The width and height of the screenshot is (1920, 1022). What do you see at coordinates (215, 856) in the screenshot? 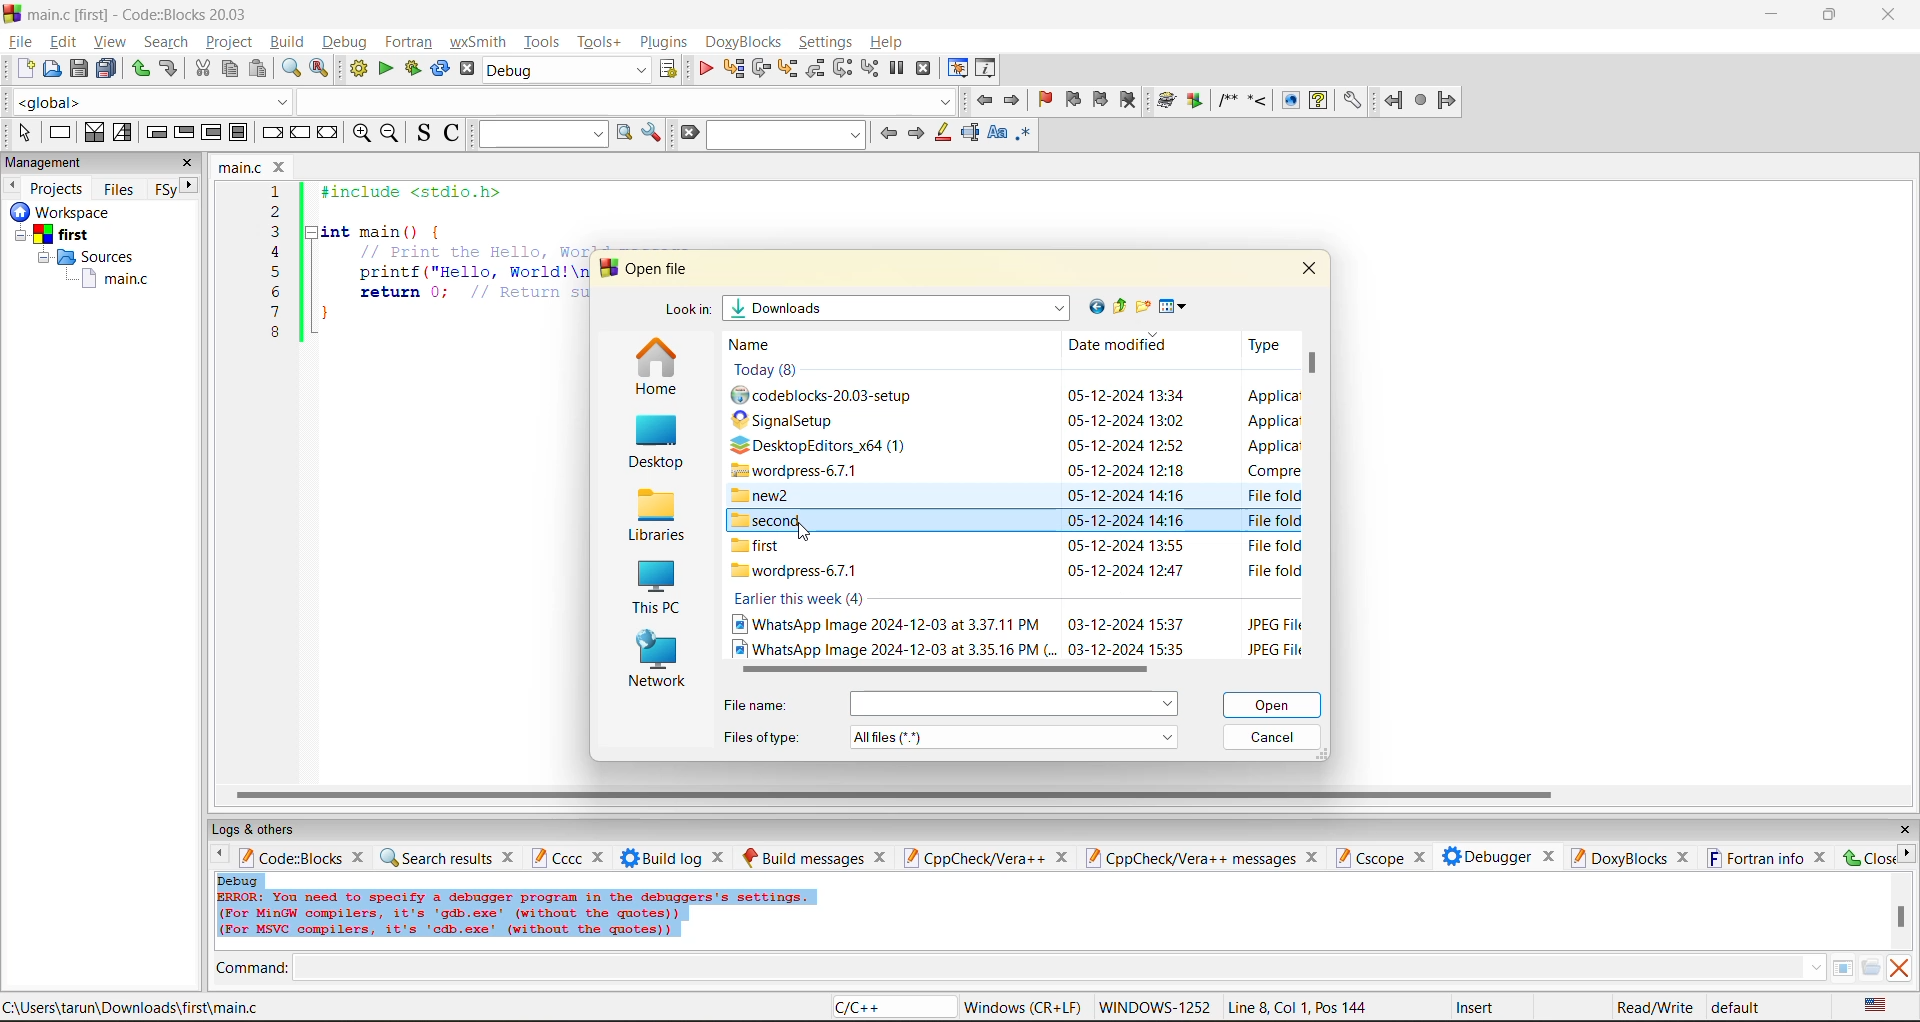
I see `previous` at bounding box center [215, 856].